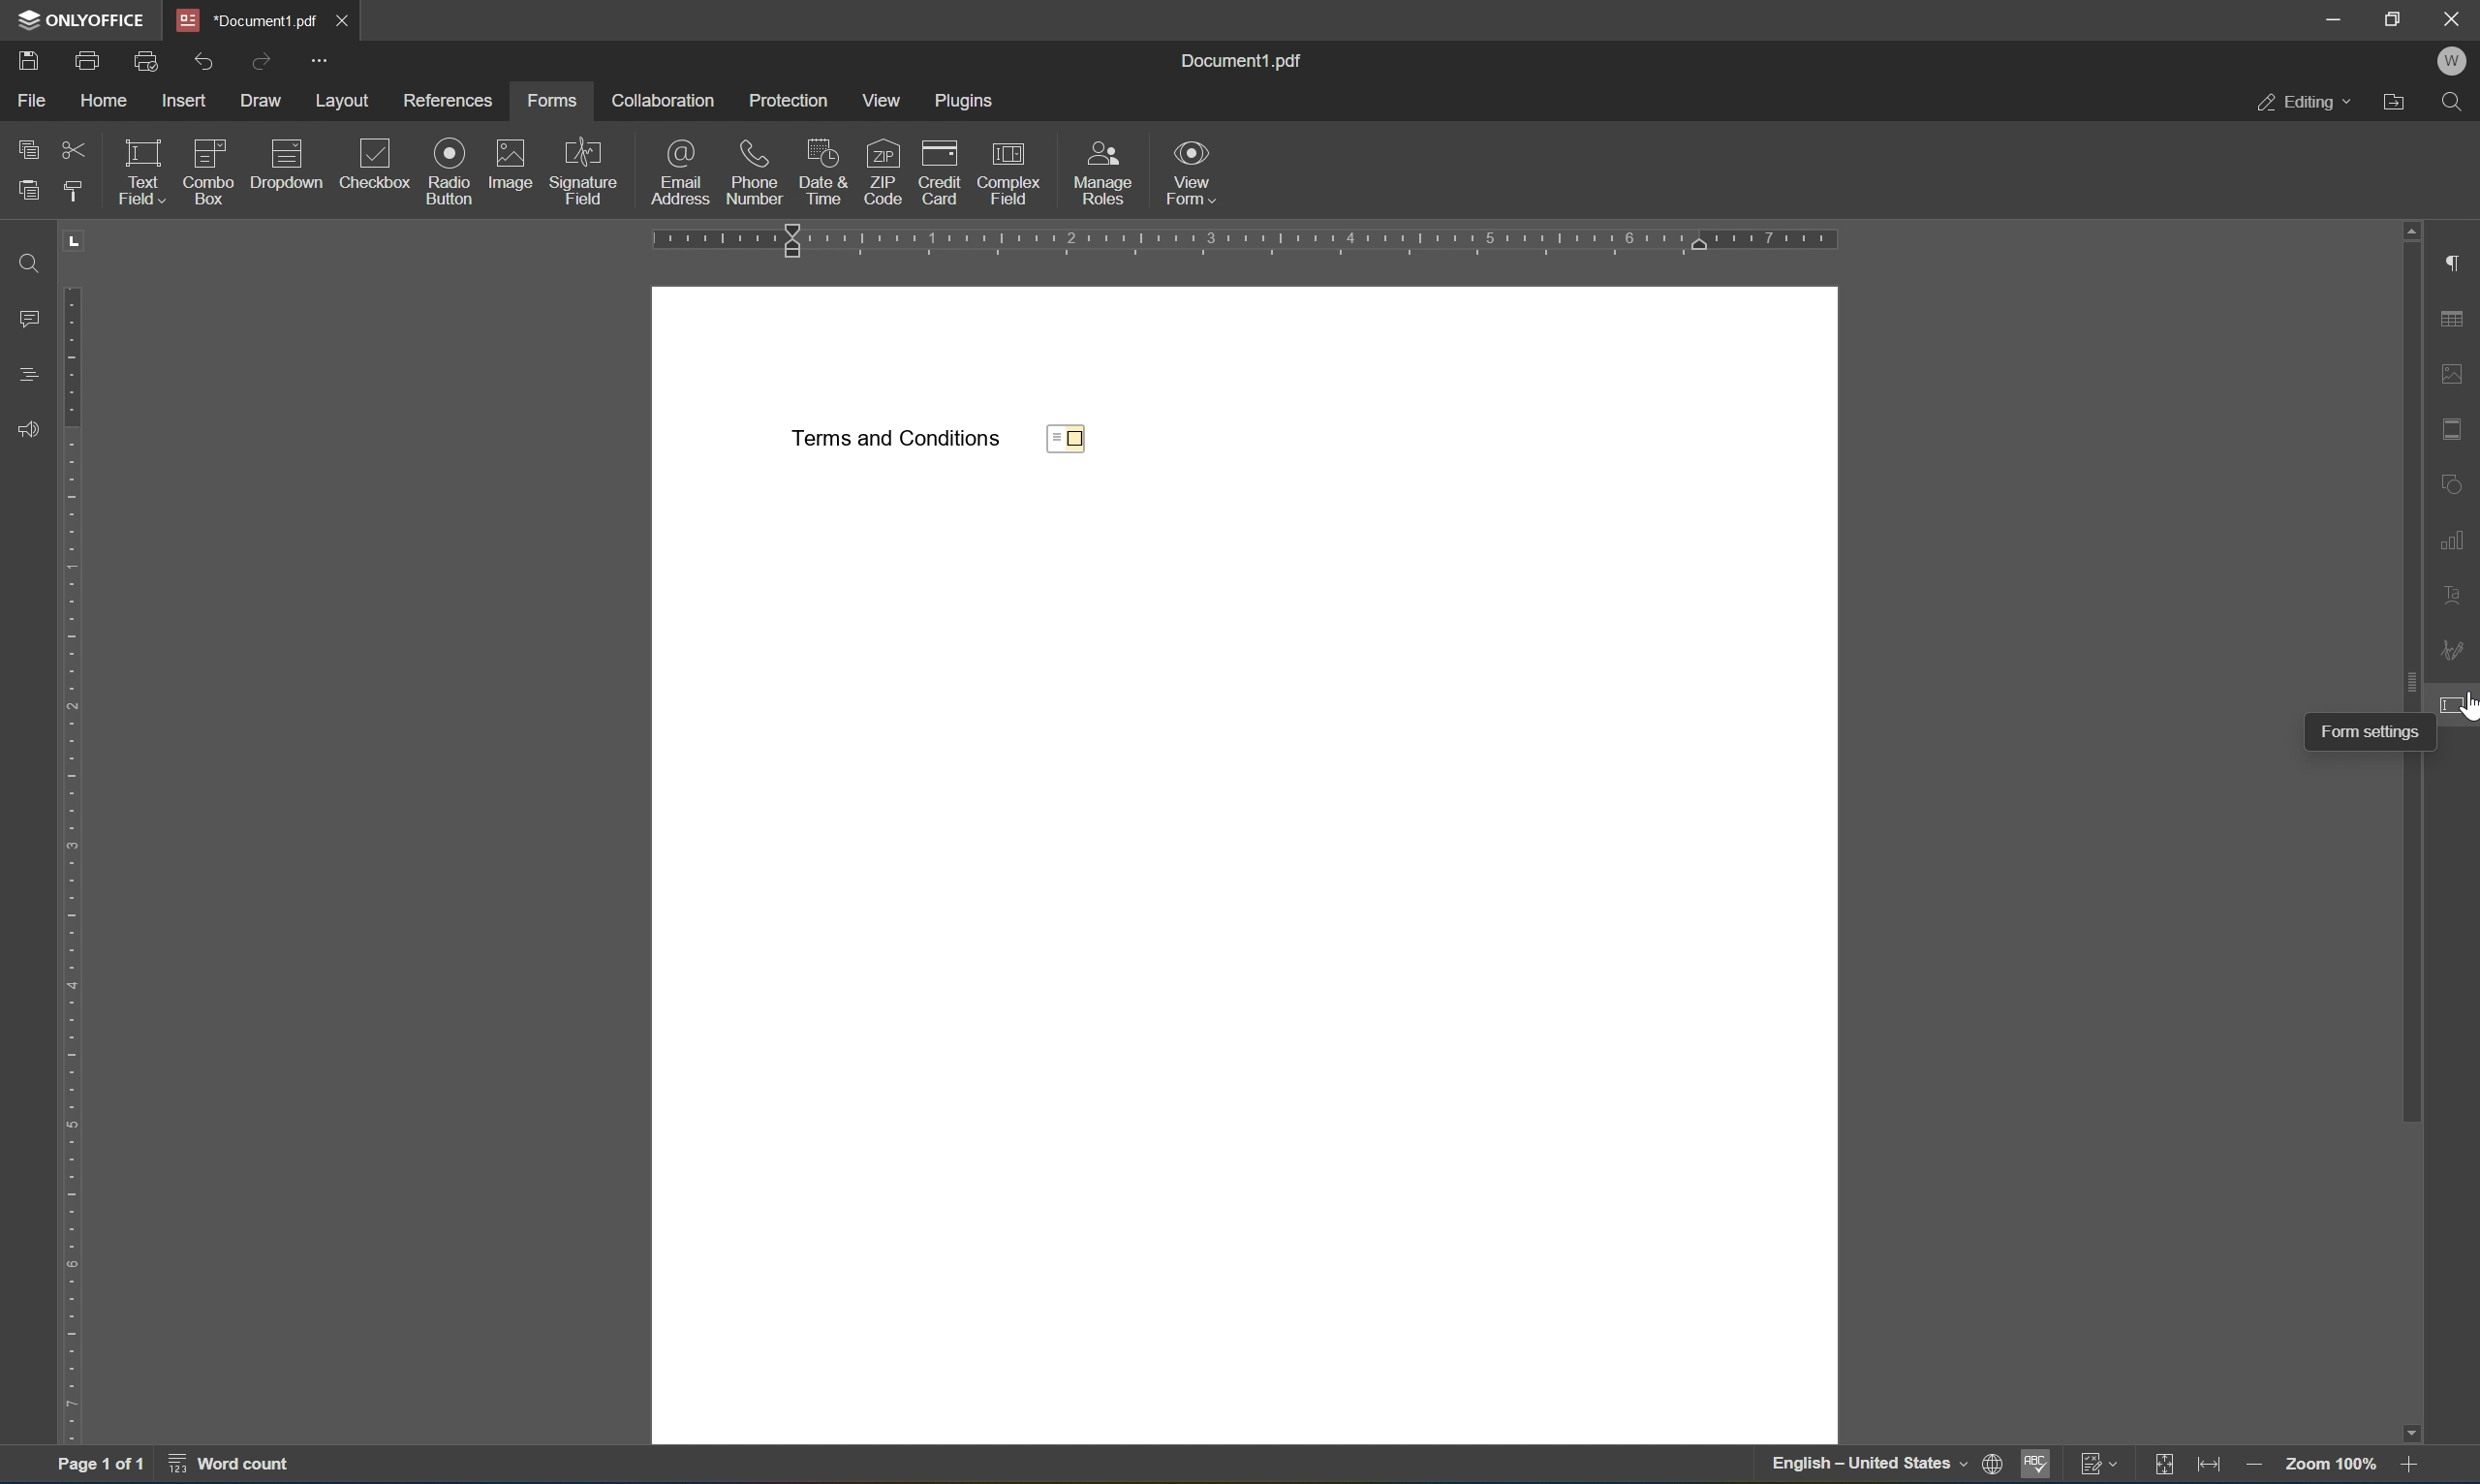 This screenshot has width=2480, height=1484. What do you see at coordinates (681, 169) in the screenshot?
I see `email address` at bounding box center [681, 169].